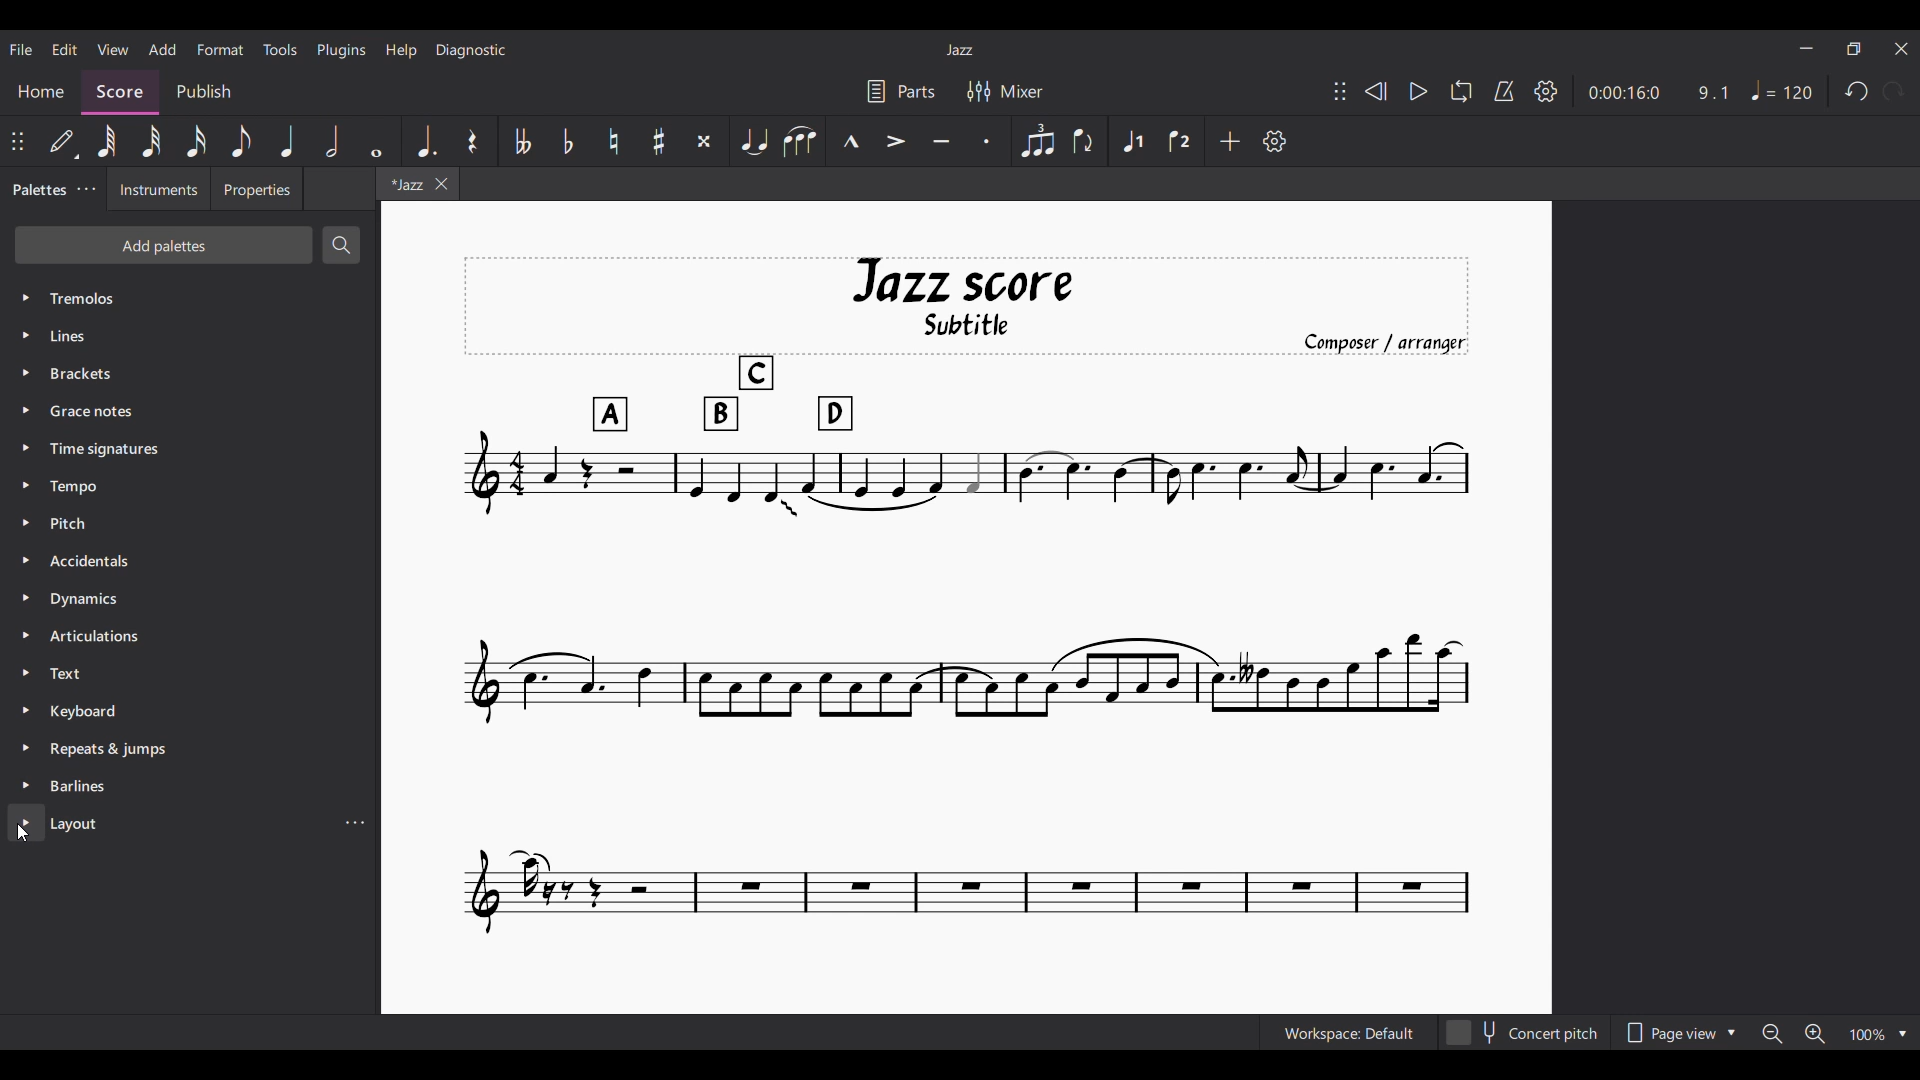 The image size is (1920, 1080). Describe the element at coordinates (521, 141) in the screenshot. I see `Toggle double flat` at that location.